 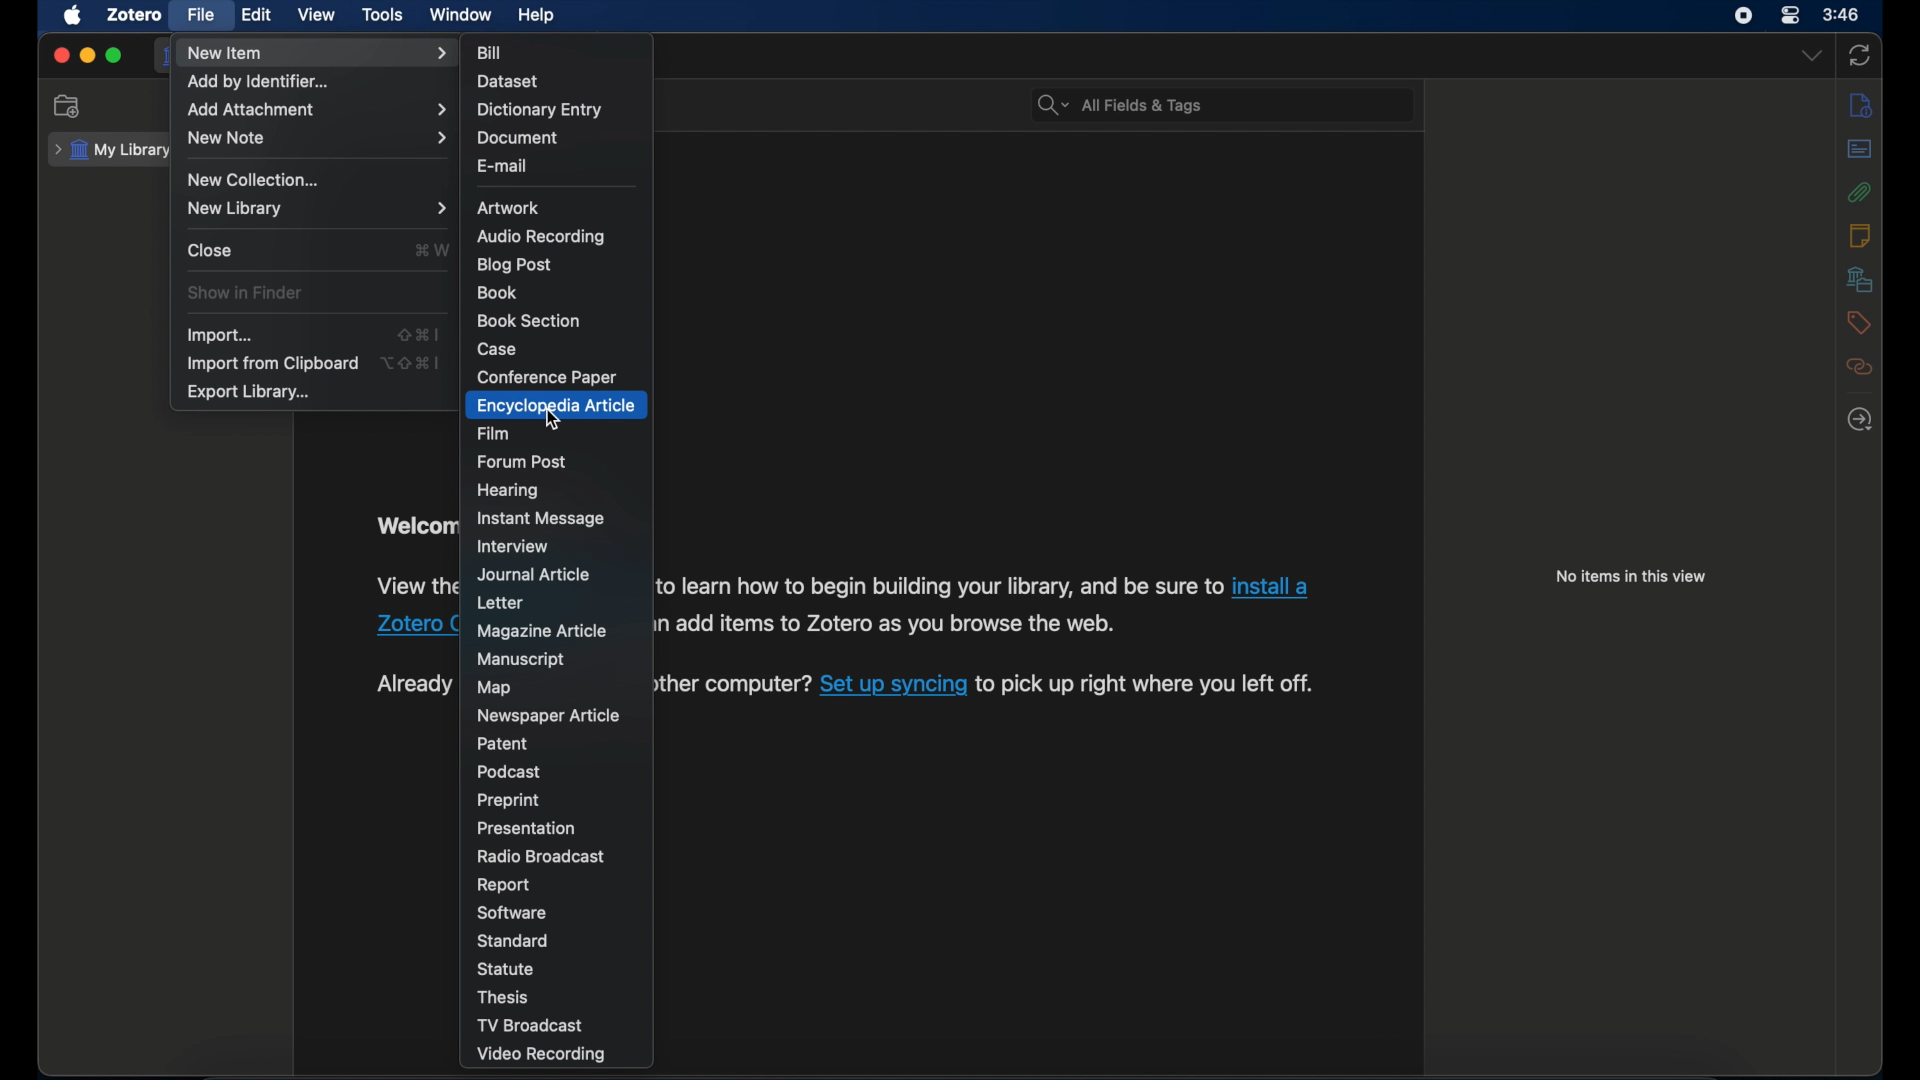 I want to click on new item, so click(x=319, y=53).